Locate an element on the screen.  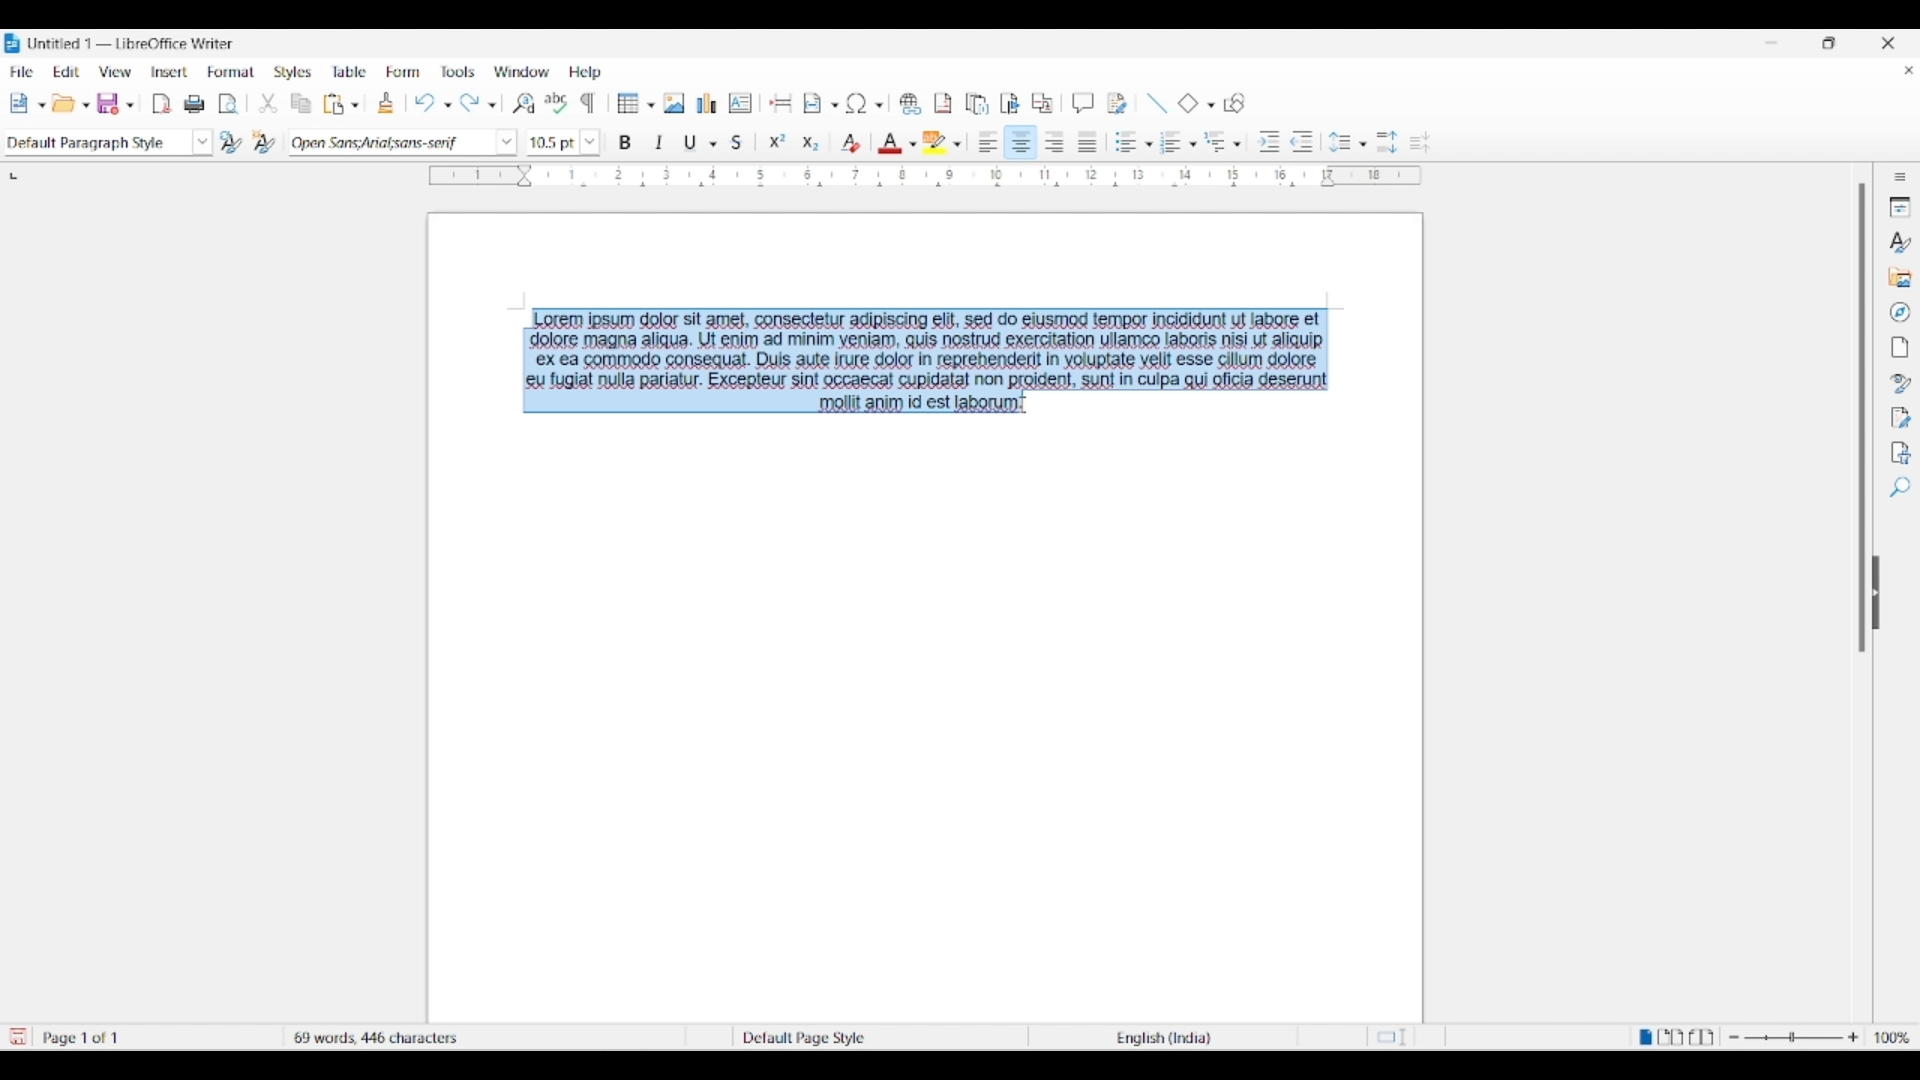
Insert table is located at coordinates (635, 103).